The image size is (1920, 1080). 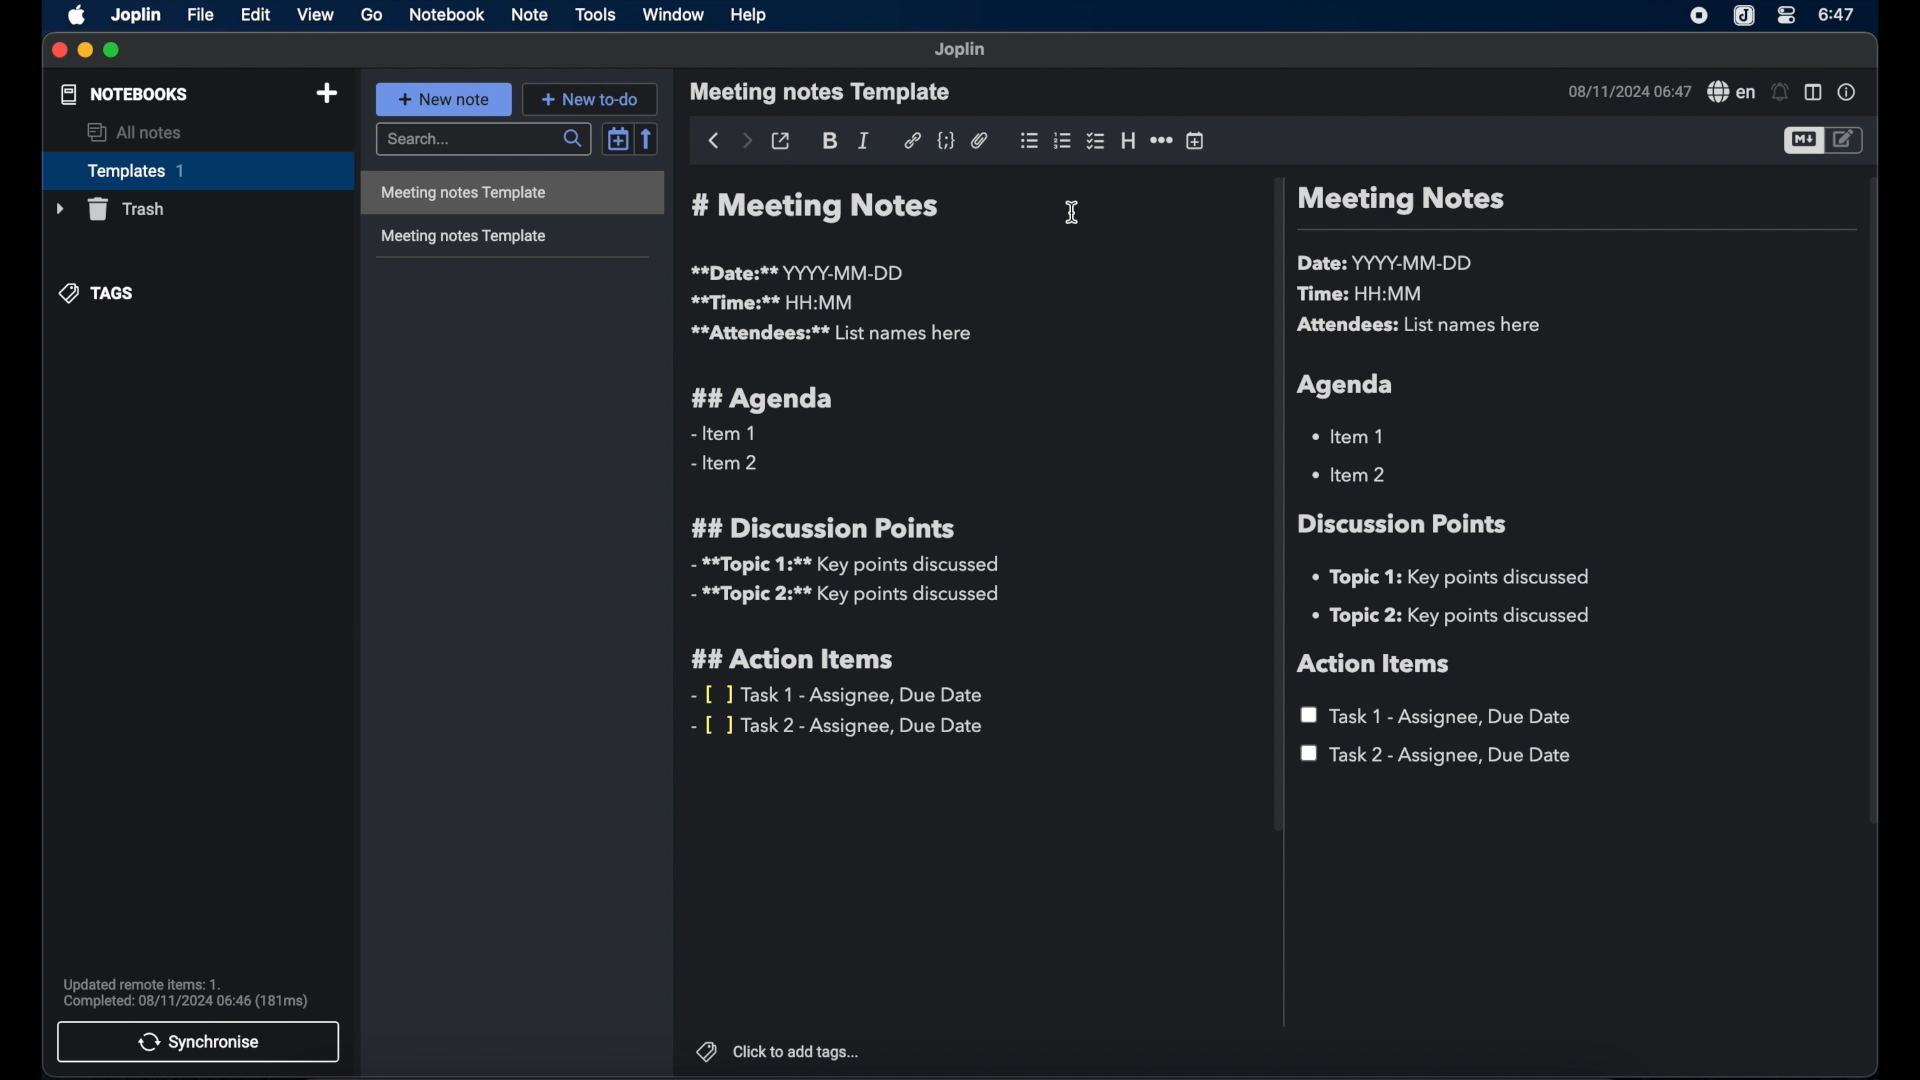 What do you see at coordinates (823, 527) in the screenshot?
I see `## discussion points` at bounding box center [823, 527].